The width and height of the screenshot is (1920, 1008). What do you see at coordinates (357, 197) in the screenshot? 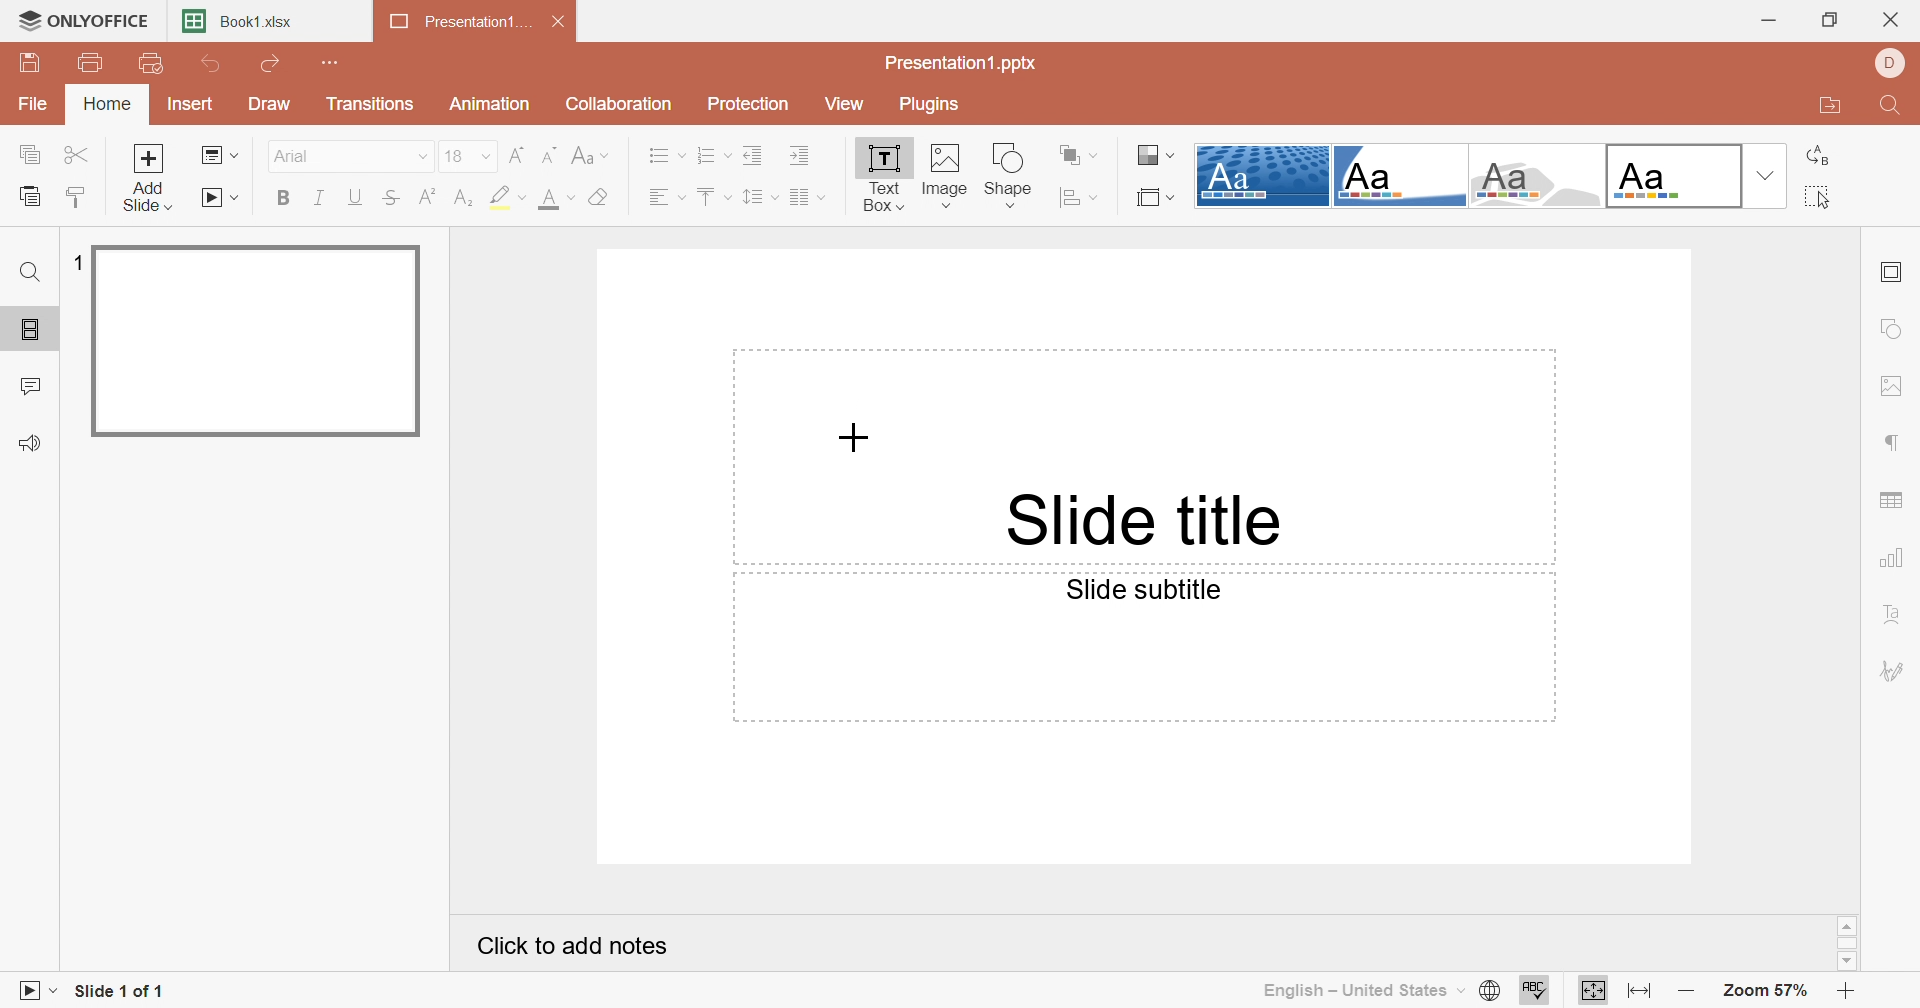
I see `Underline` at bounding box center [357, 197].